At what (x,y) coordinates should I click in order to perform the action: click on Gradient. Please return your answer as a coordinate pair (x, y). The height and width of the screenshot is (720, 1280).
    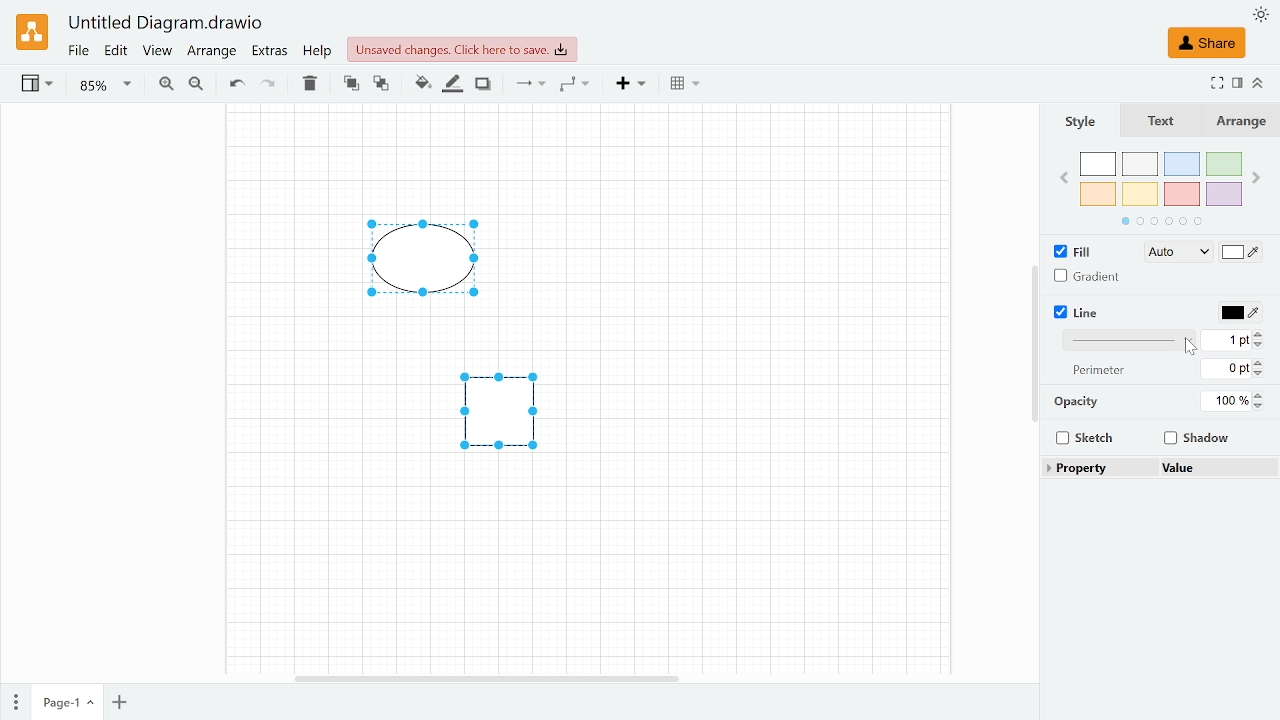
    Looking at the image, I should click on (1093, 277).